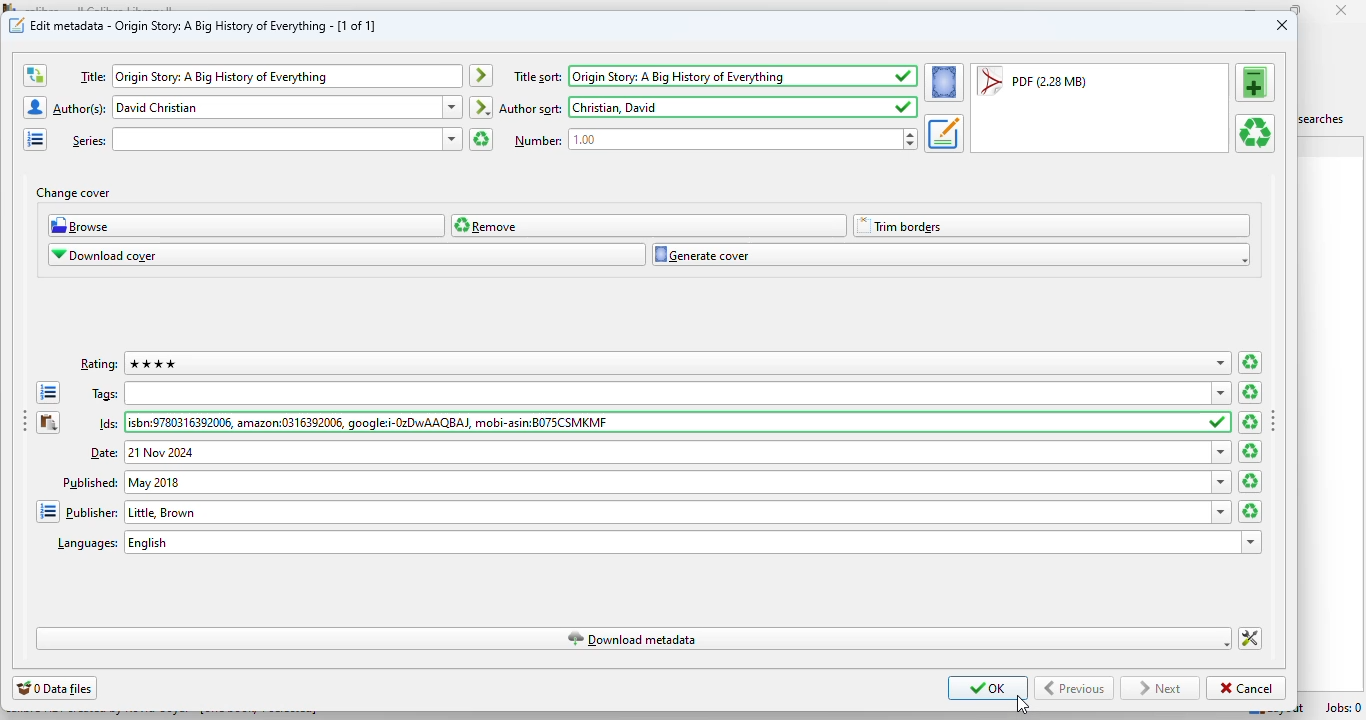 The height and width of the screenshot is (720, 1366). What do you see at coordinates (944, 134) in the screenshot?
I see `set the metadata of the book from the selected format` at bounding box center [944, 134].